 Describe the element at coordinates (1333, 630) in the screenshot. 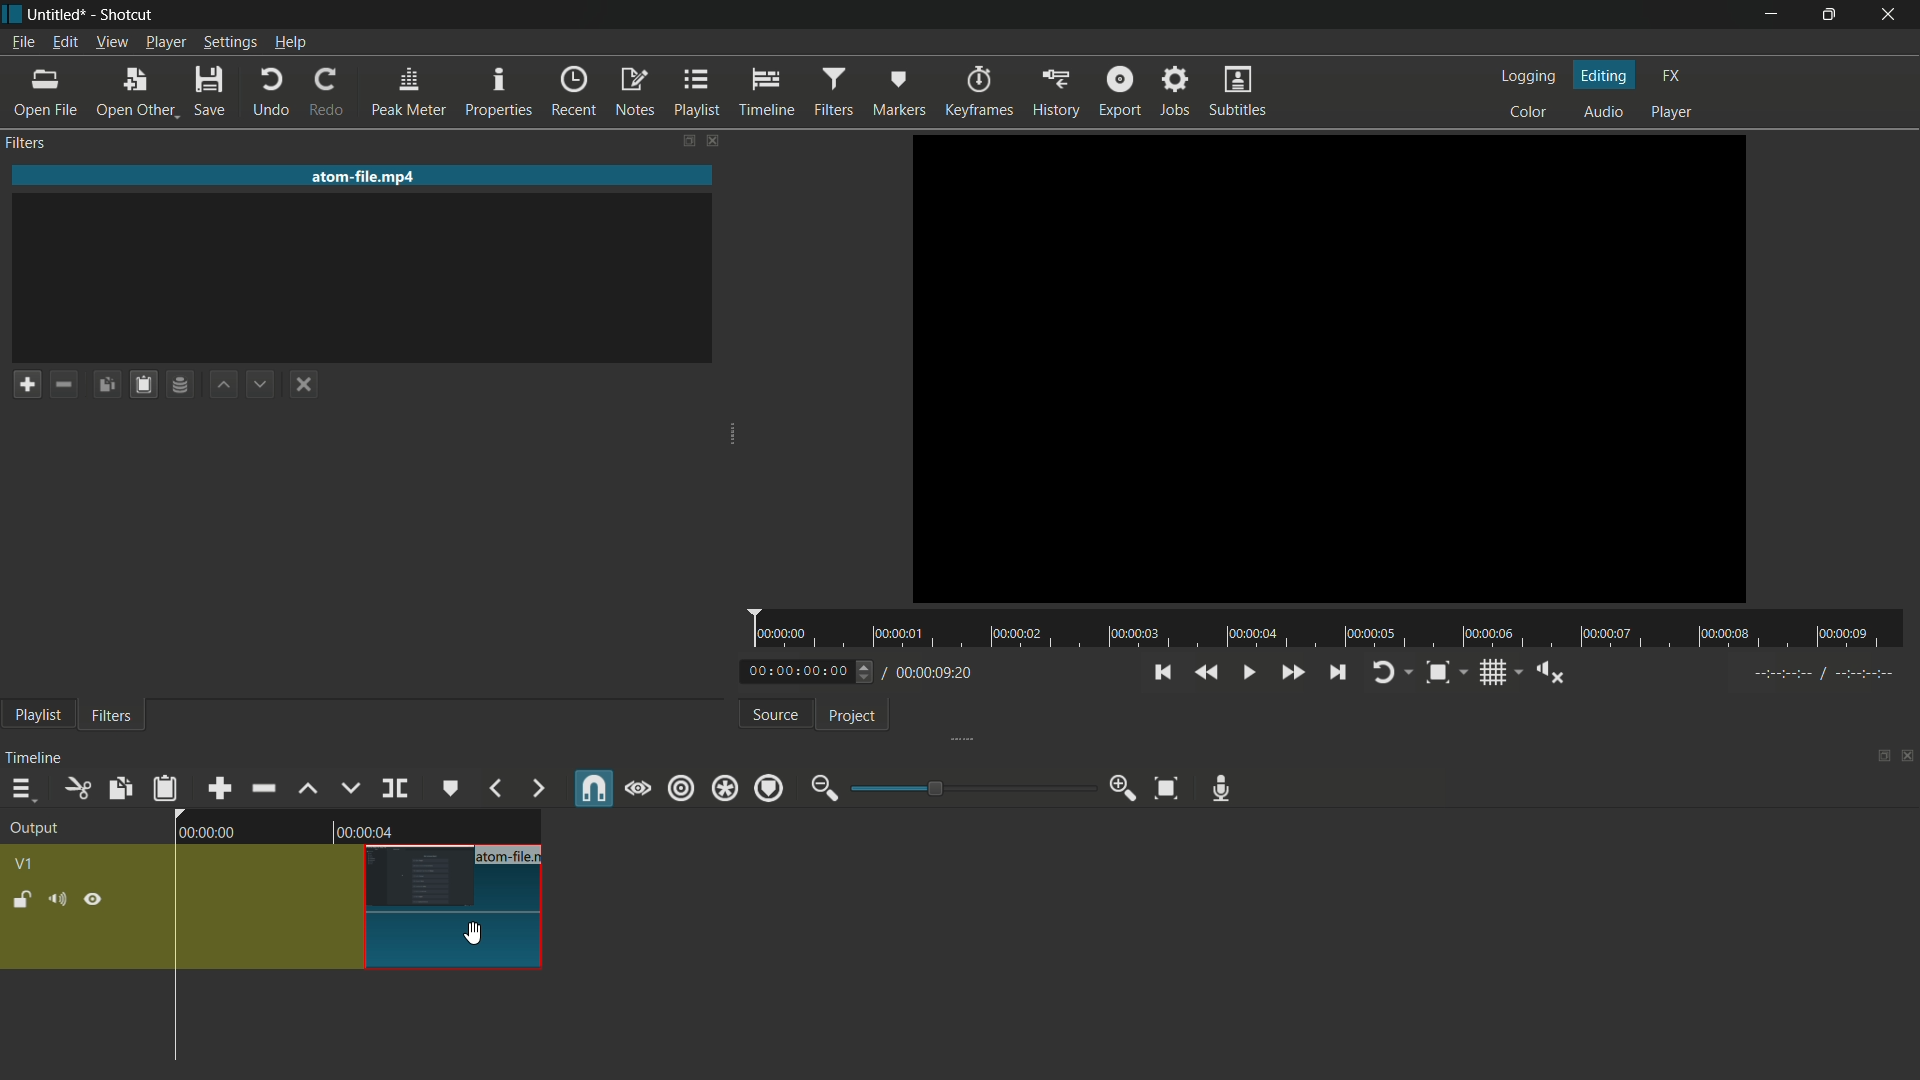

I see `time` at that location.